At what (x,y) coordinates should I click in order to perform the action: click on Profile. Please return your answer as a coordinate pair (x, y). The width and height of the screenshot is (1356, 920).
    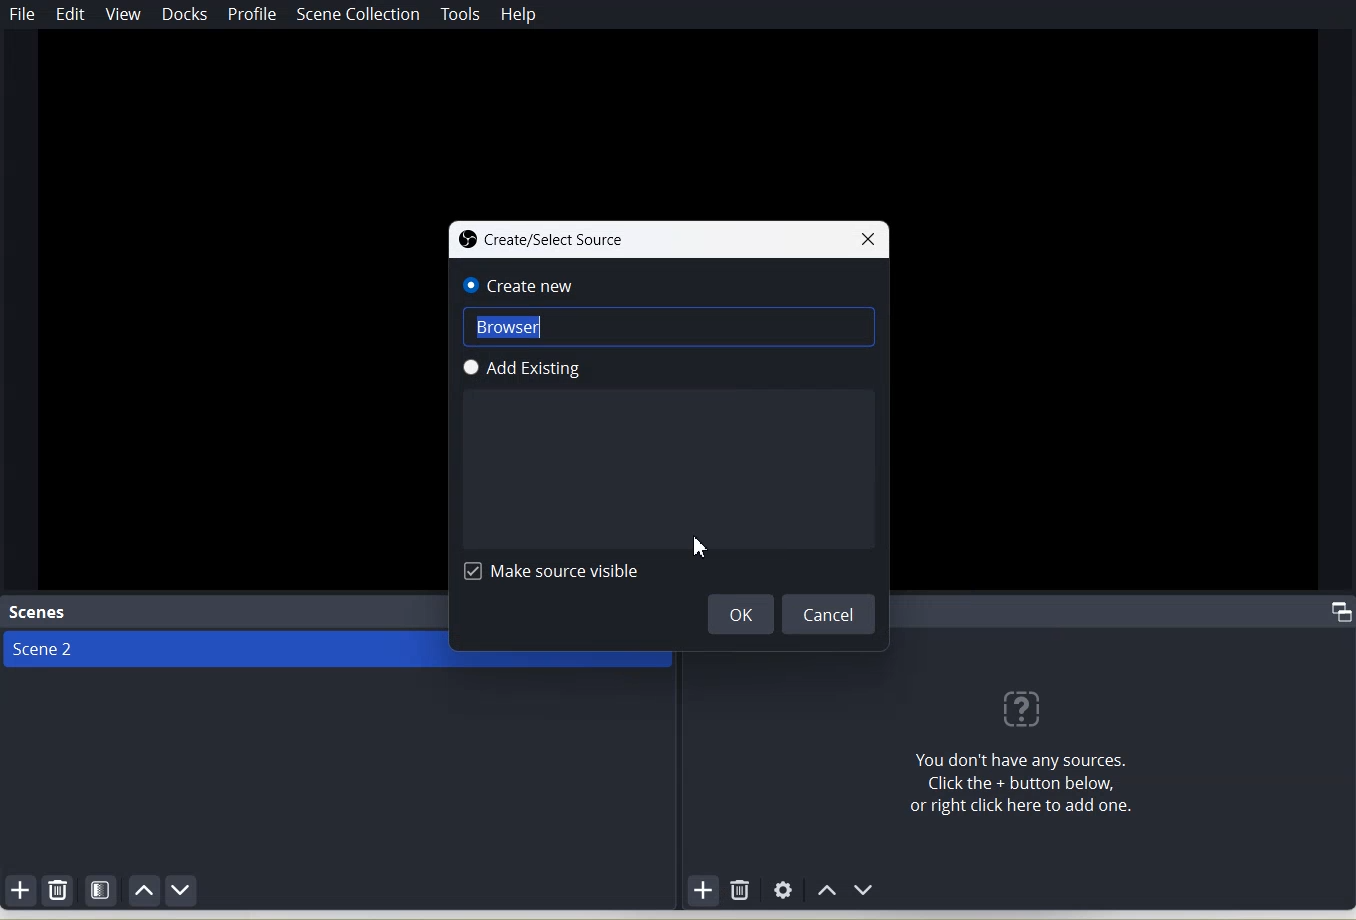
    Looking at the image, I should click on (251, 16).